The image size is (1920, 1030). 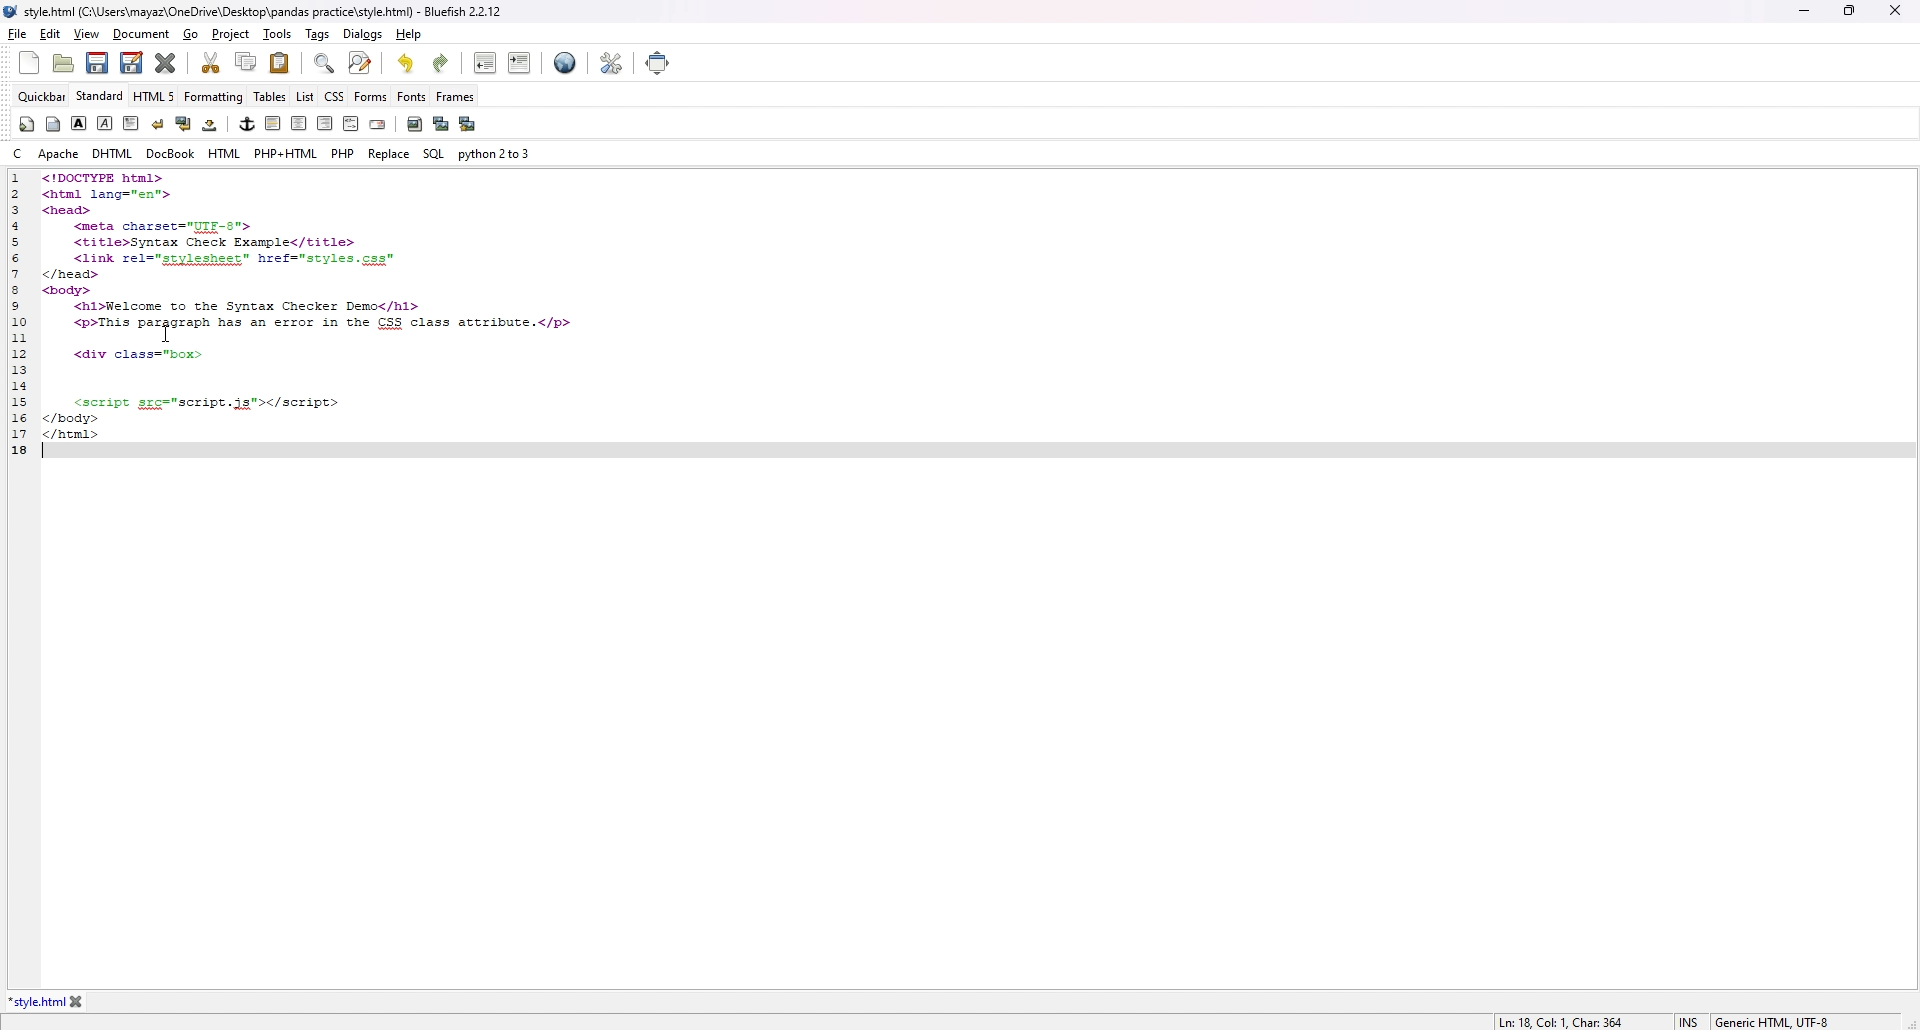 What do you see at coordinates (363, 34) in the screenshot?
I see `dialogs` at bounding box center [363, 34].